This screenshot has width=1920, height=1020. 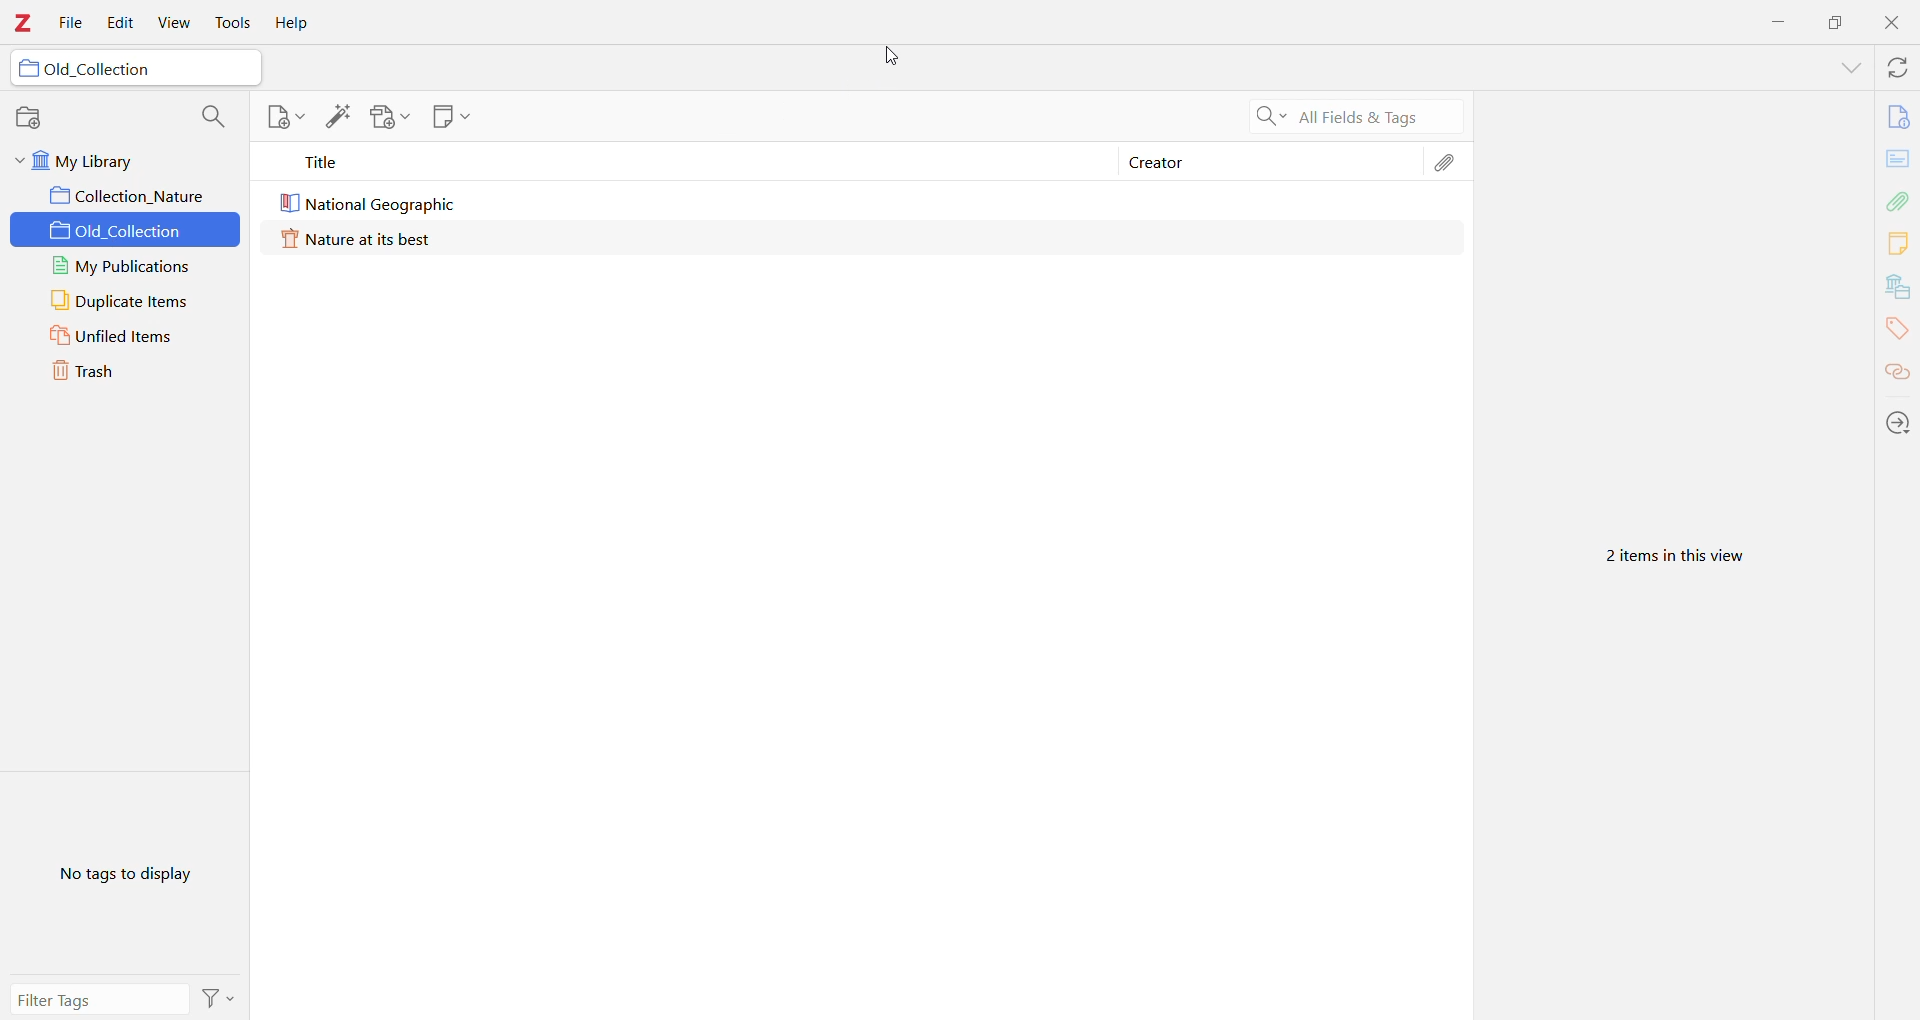 I want to click on National Geographic, so click(x=368, y=203).